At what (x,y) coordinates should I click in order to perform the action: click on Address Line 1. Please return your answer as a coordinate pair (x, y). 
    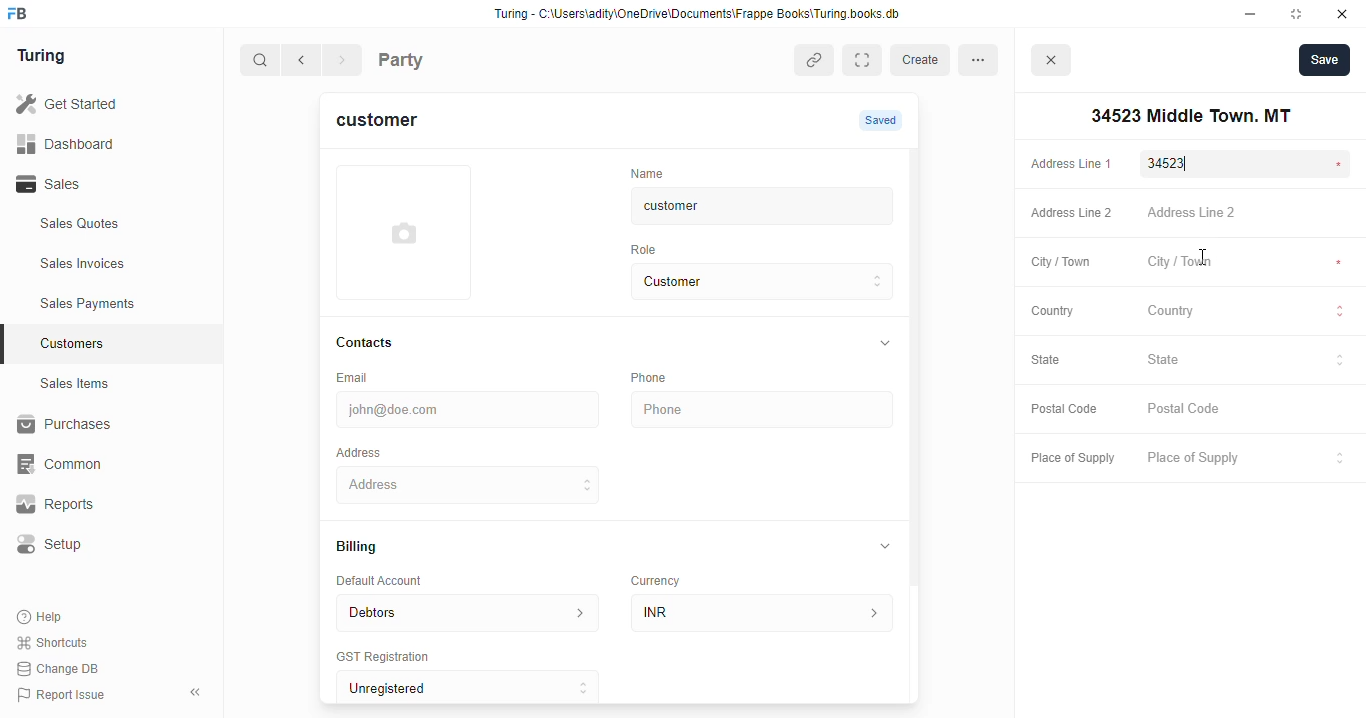
    Looking at the image, I should click on (1070, 162).